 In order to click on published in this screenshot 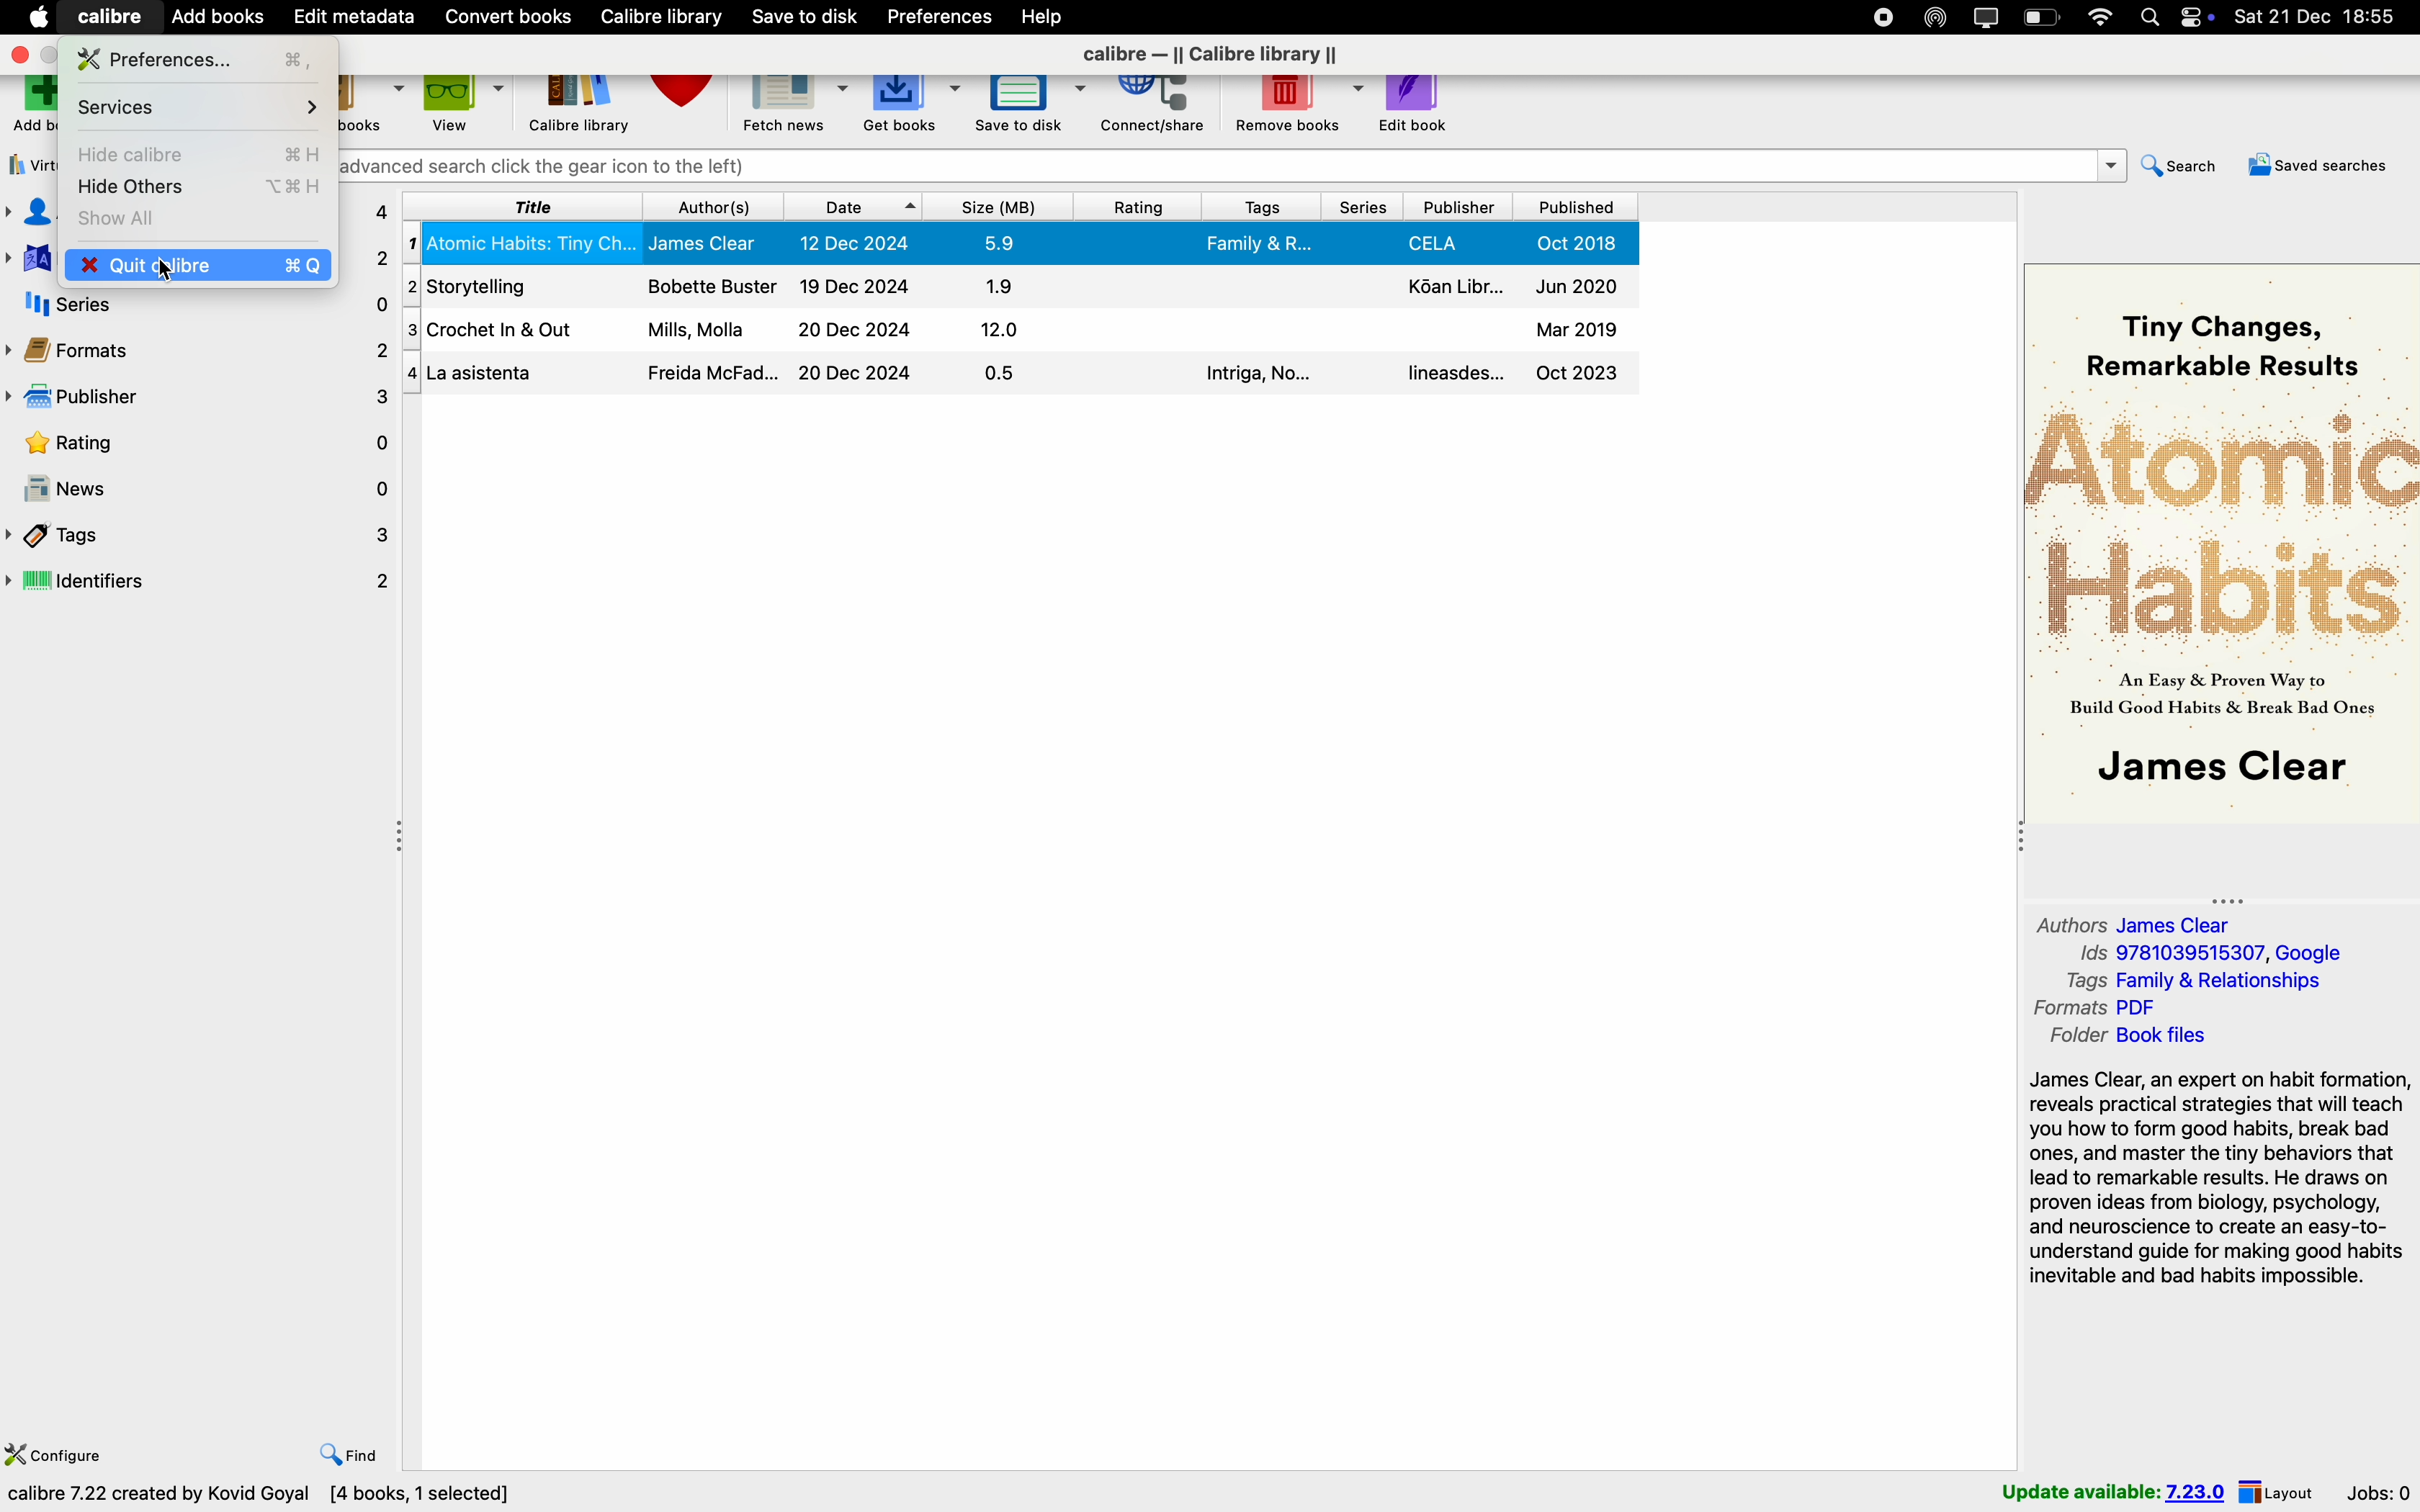, I will do `click(1574, 207)`.